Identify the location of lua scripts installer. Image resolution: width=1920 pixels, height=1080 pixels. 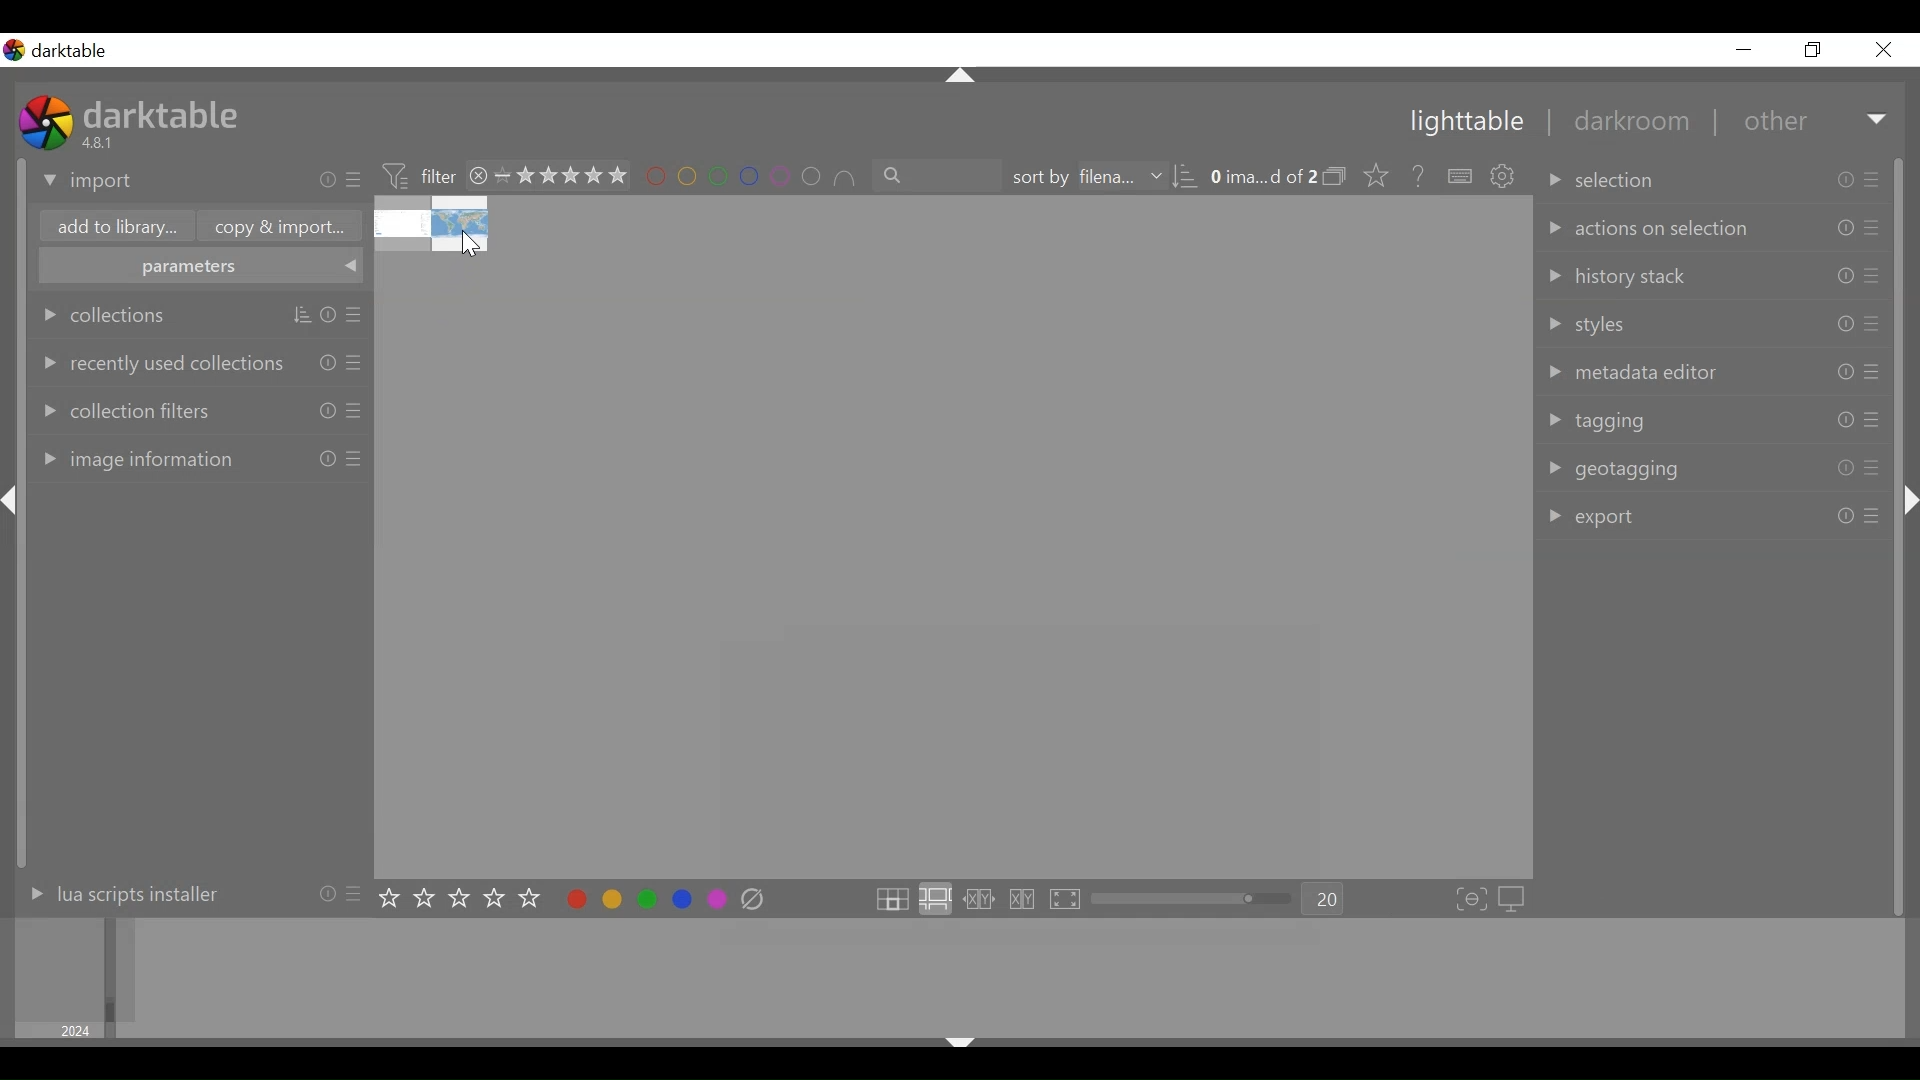
(184, 899).